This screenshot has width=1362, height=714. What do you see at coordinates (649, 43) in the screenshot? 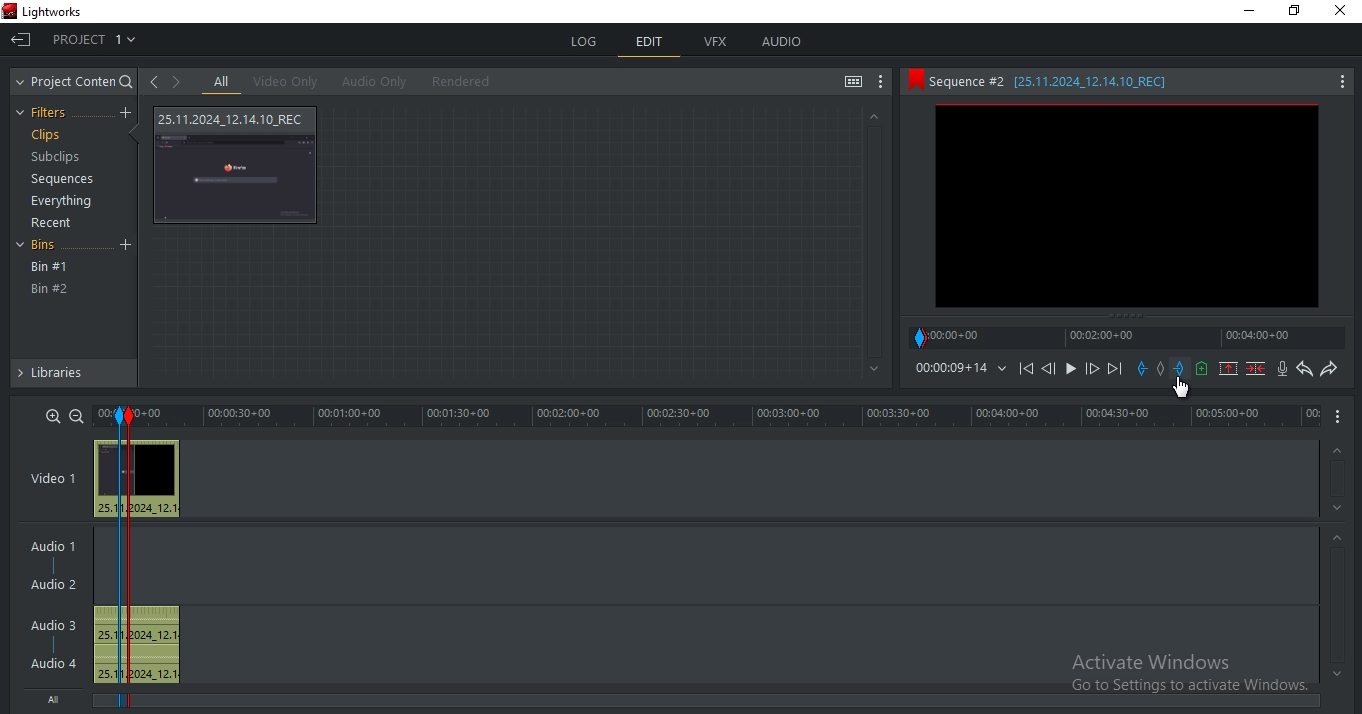
I see `edit` at bounding box center [649, 43].